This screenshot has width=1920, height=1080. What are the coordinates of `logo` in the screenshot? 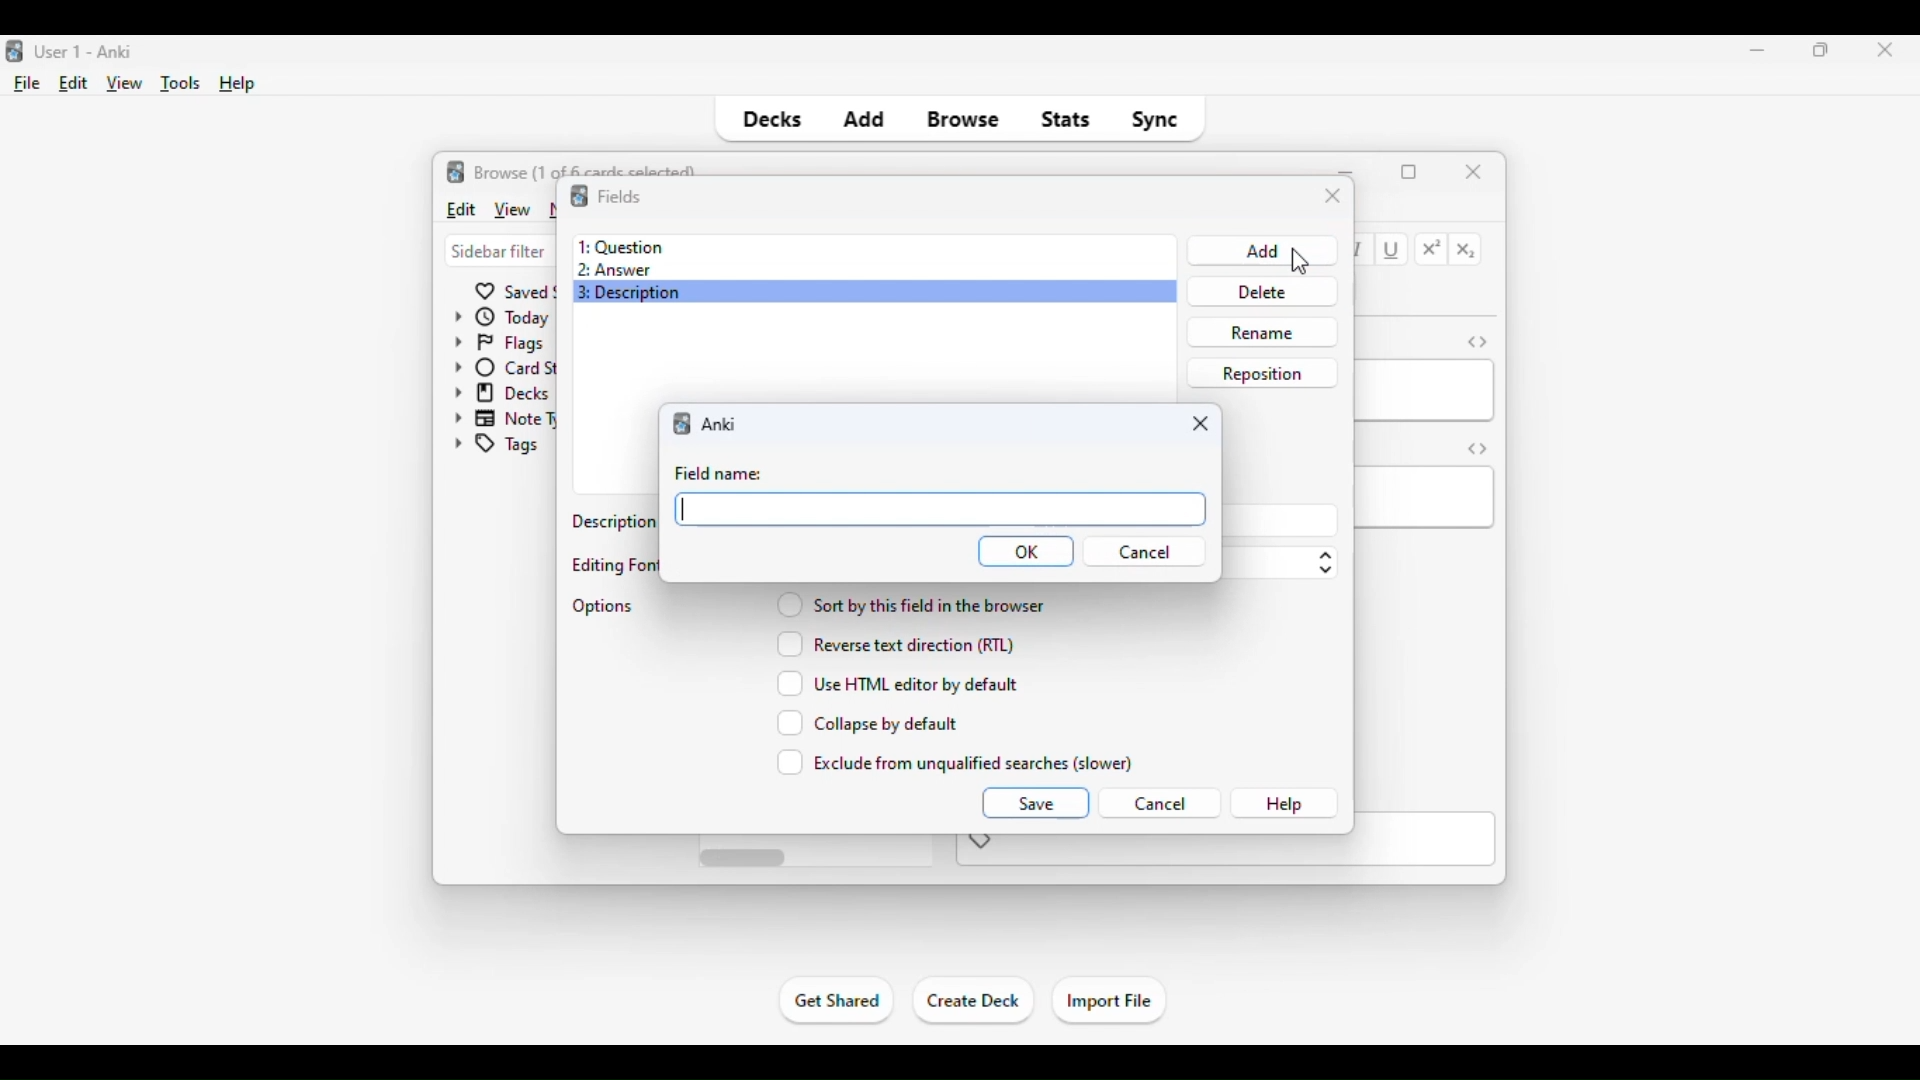 It's located at (684, 422).